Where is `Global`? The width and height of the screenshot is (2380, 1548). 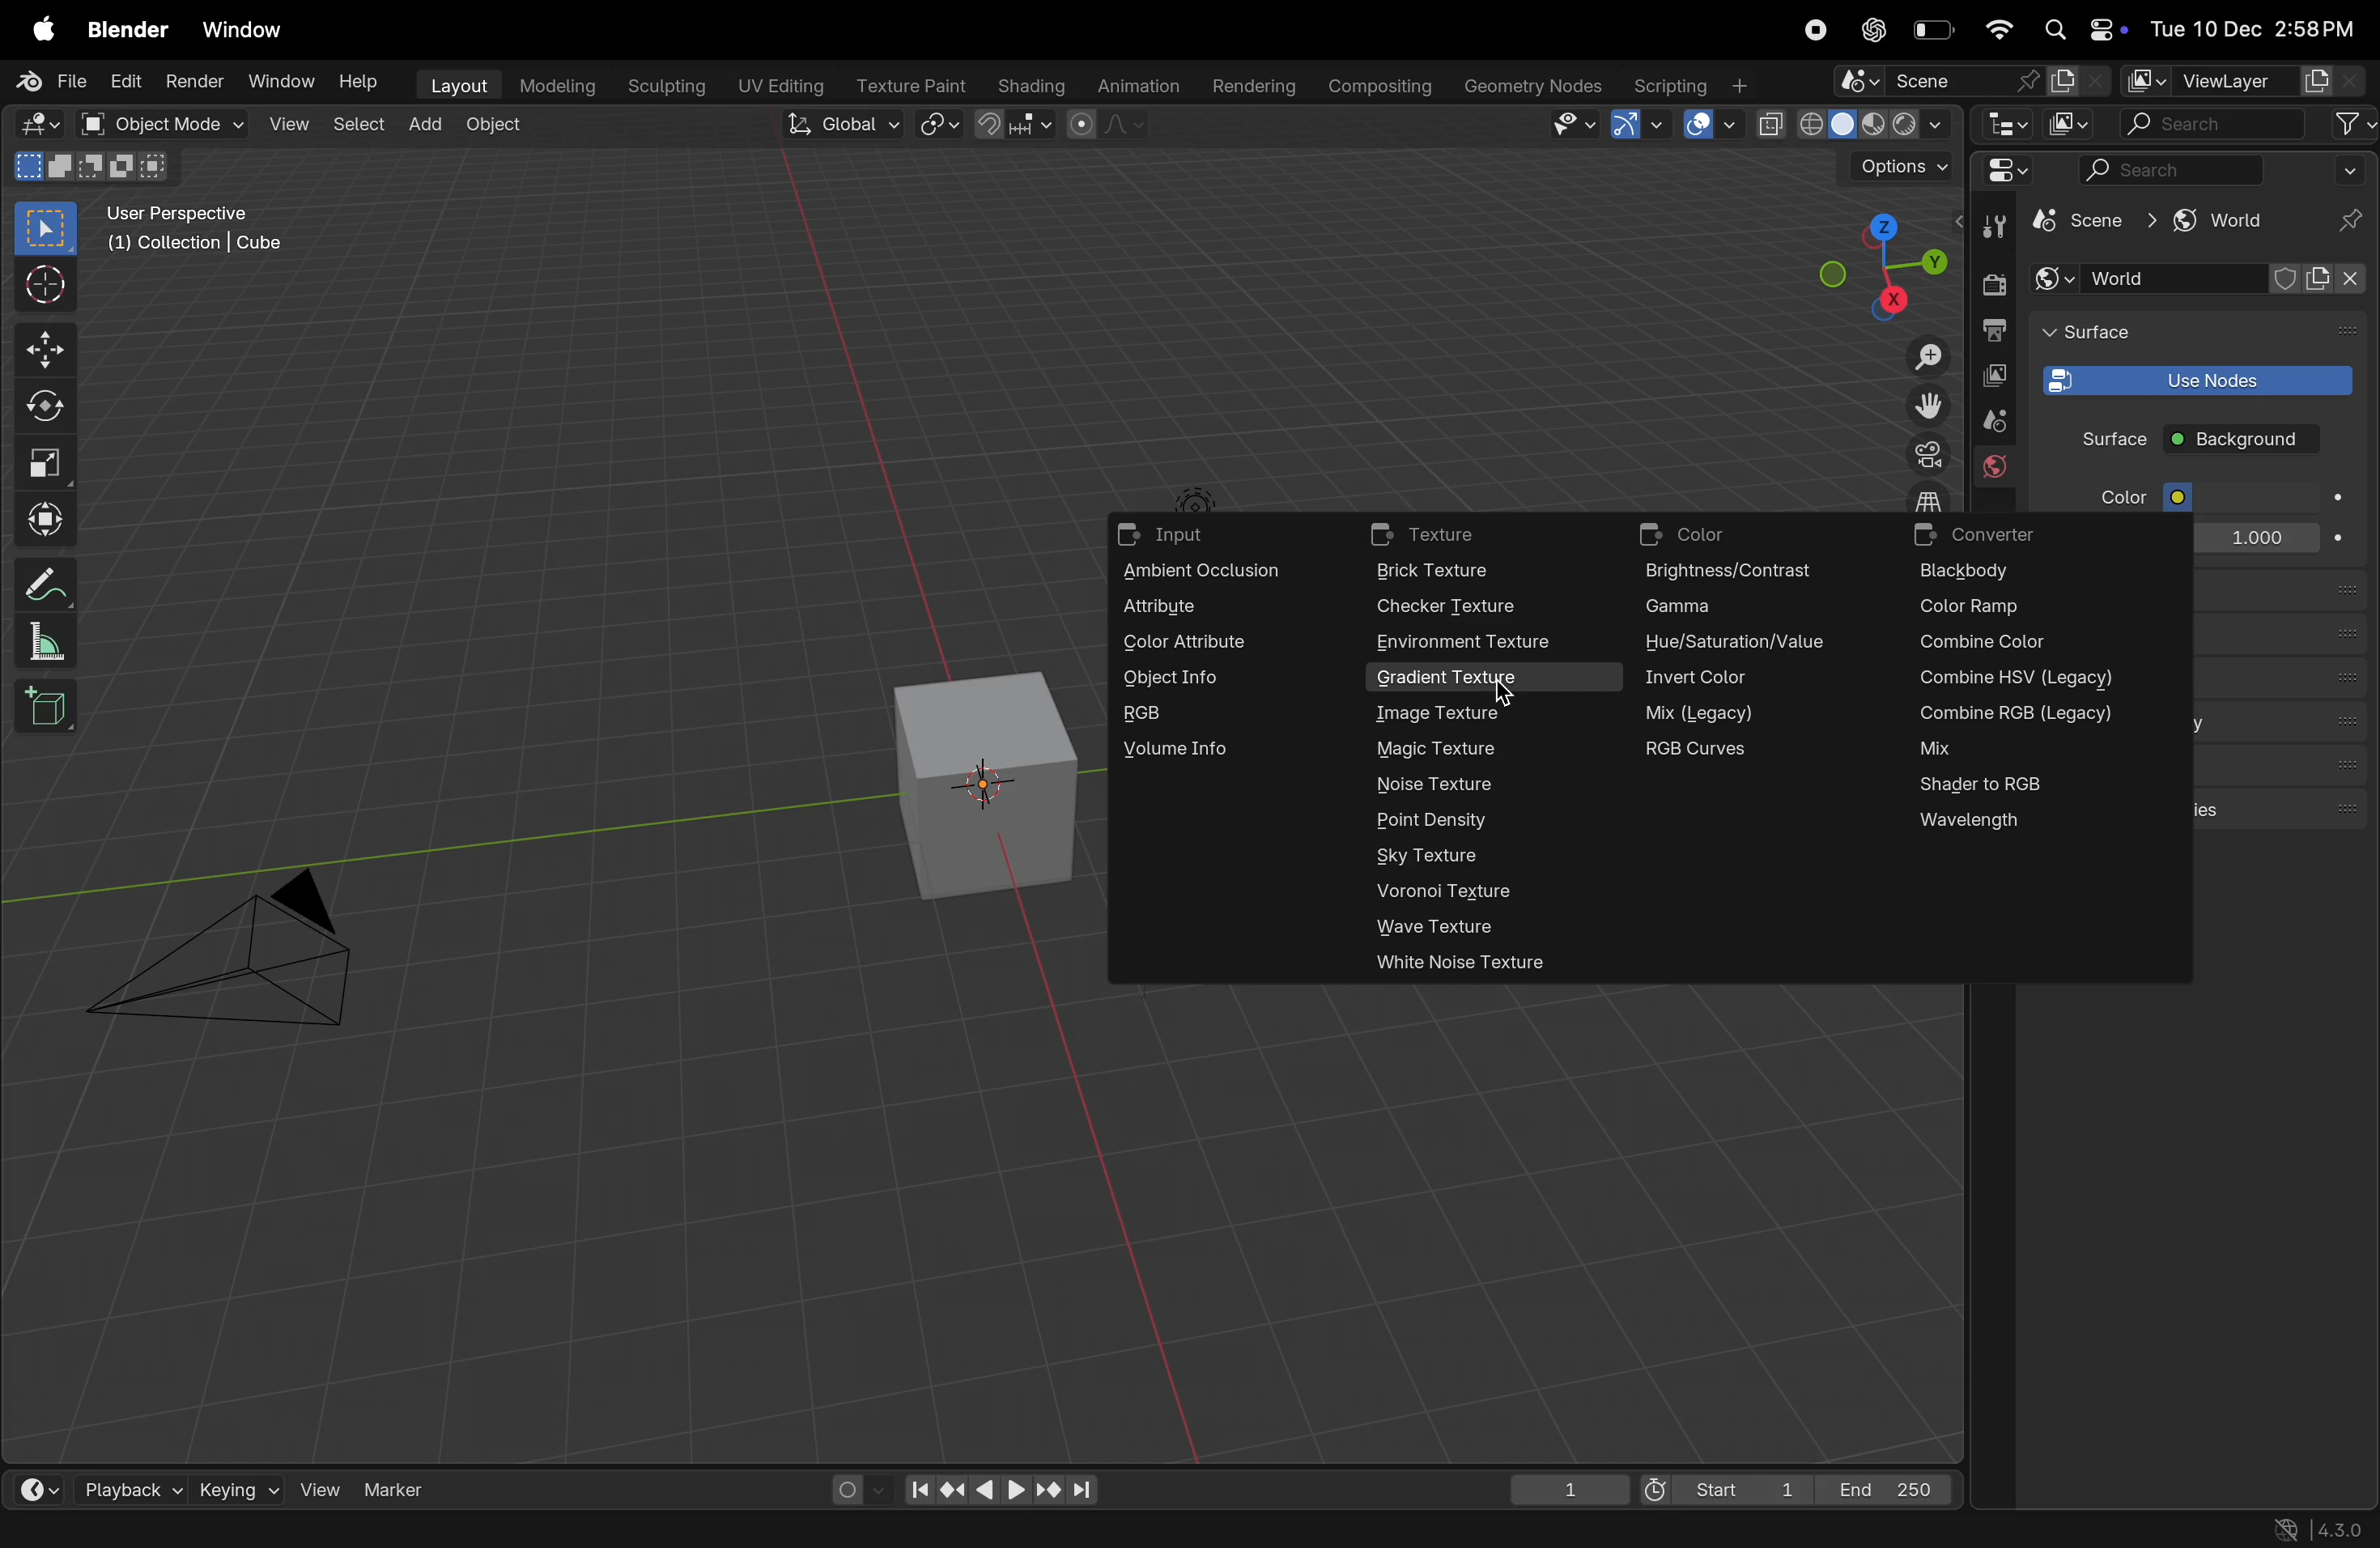
Global is located at coordinates (836, 124).